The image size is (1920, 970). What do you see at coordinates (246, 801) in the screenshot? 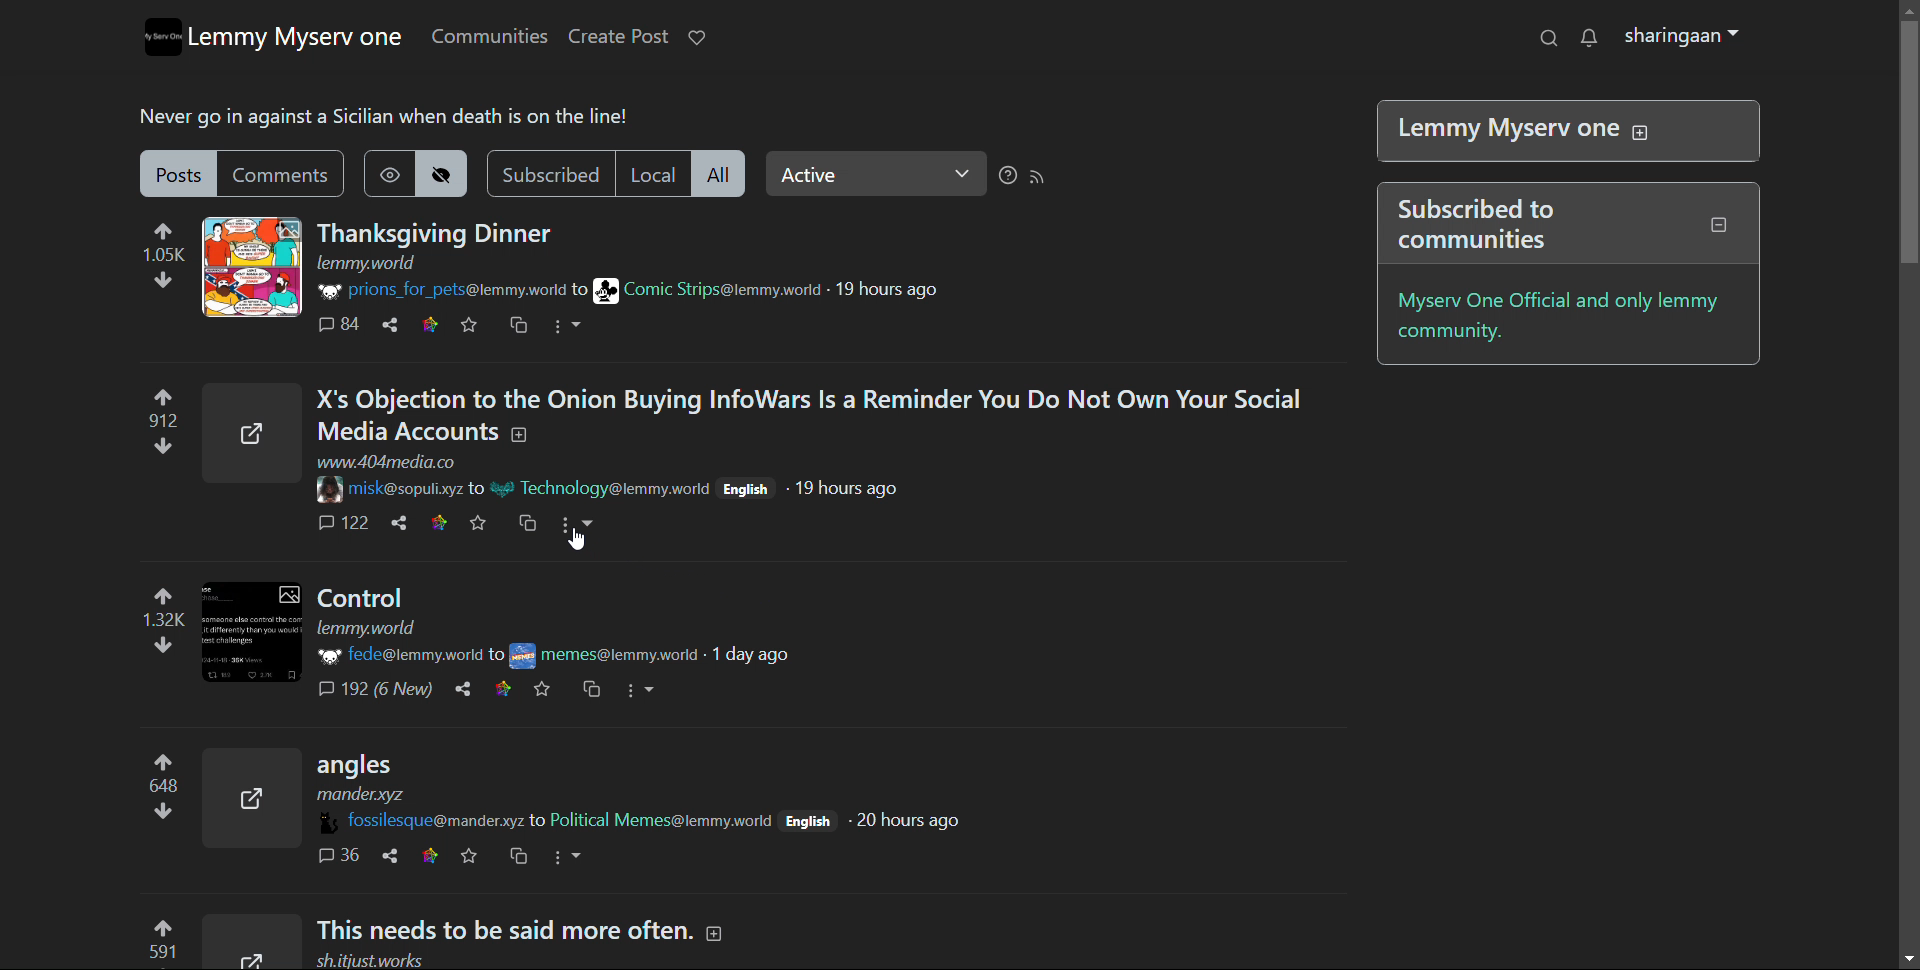
I see `Expand here with this image` at bounding box center [246, 801].